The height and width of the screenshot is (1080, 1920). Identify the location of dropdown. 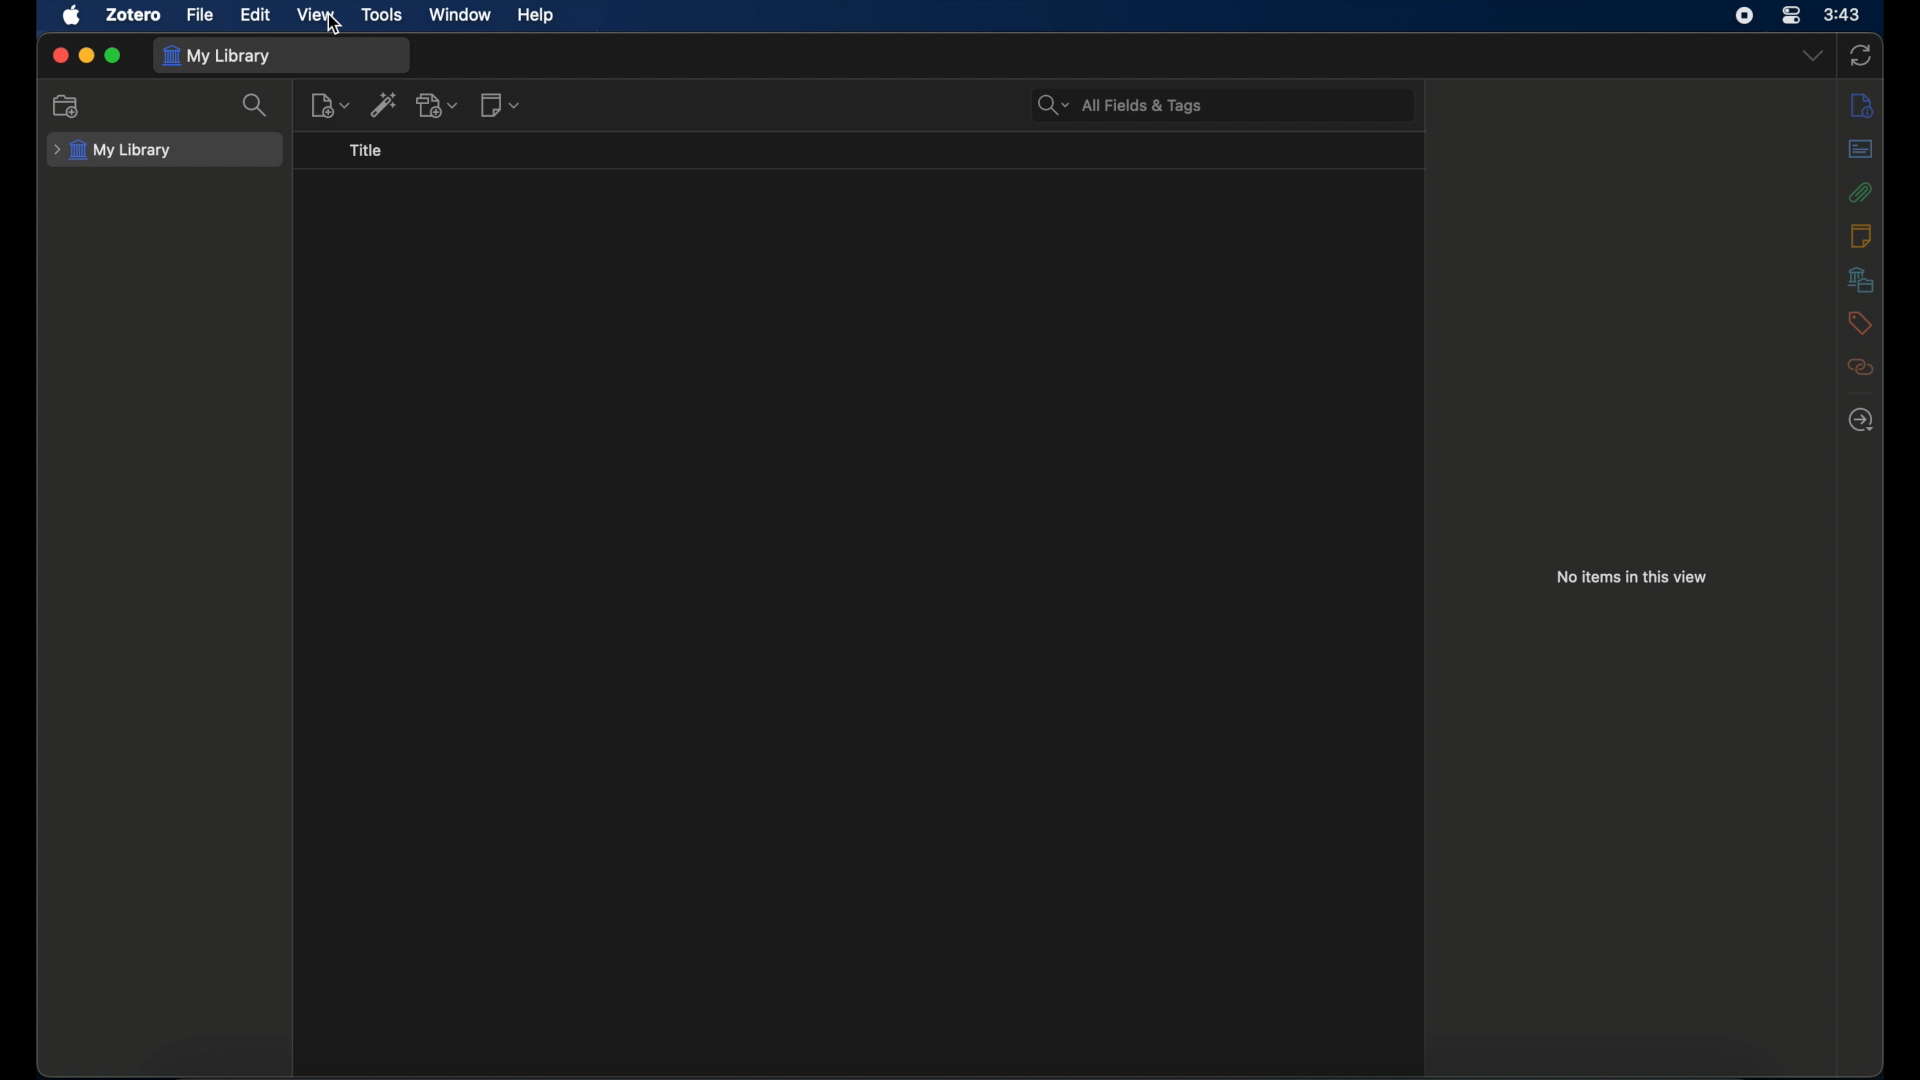
(1811, 56).